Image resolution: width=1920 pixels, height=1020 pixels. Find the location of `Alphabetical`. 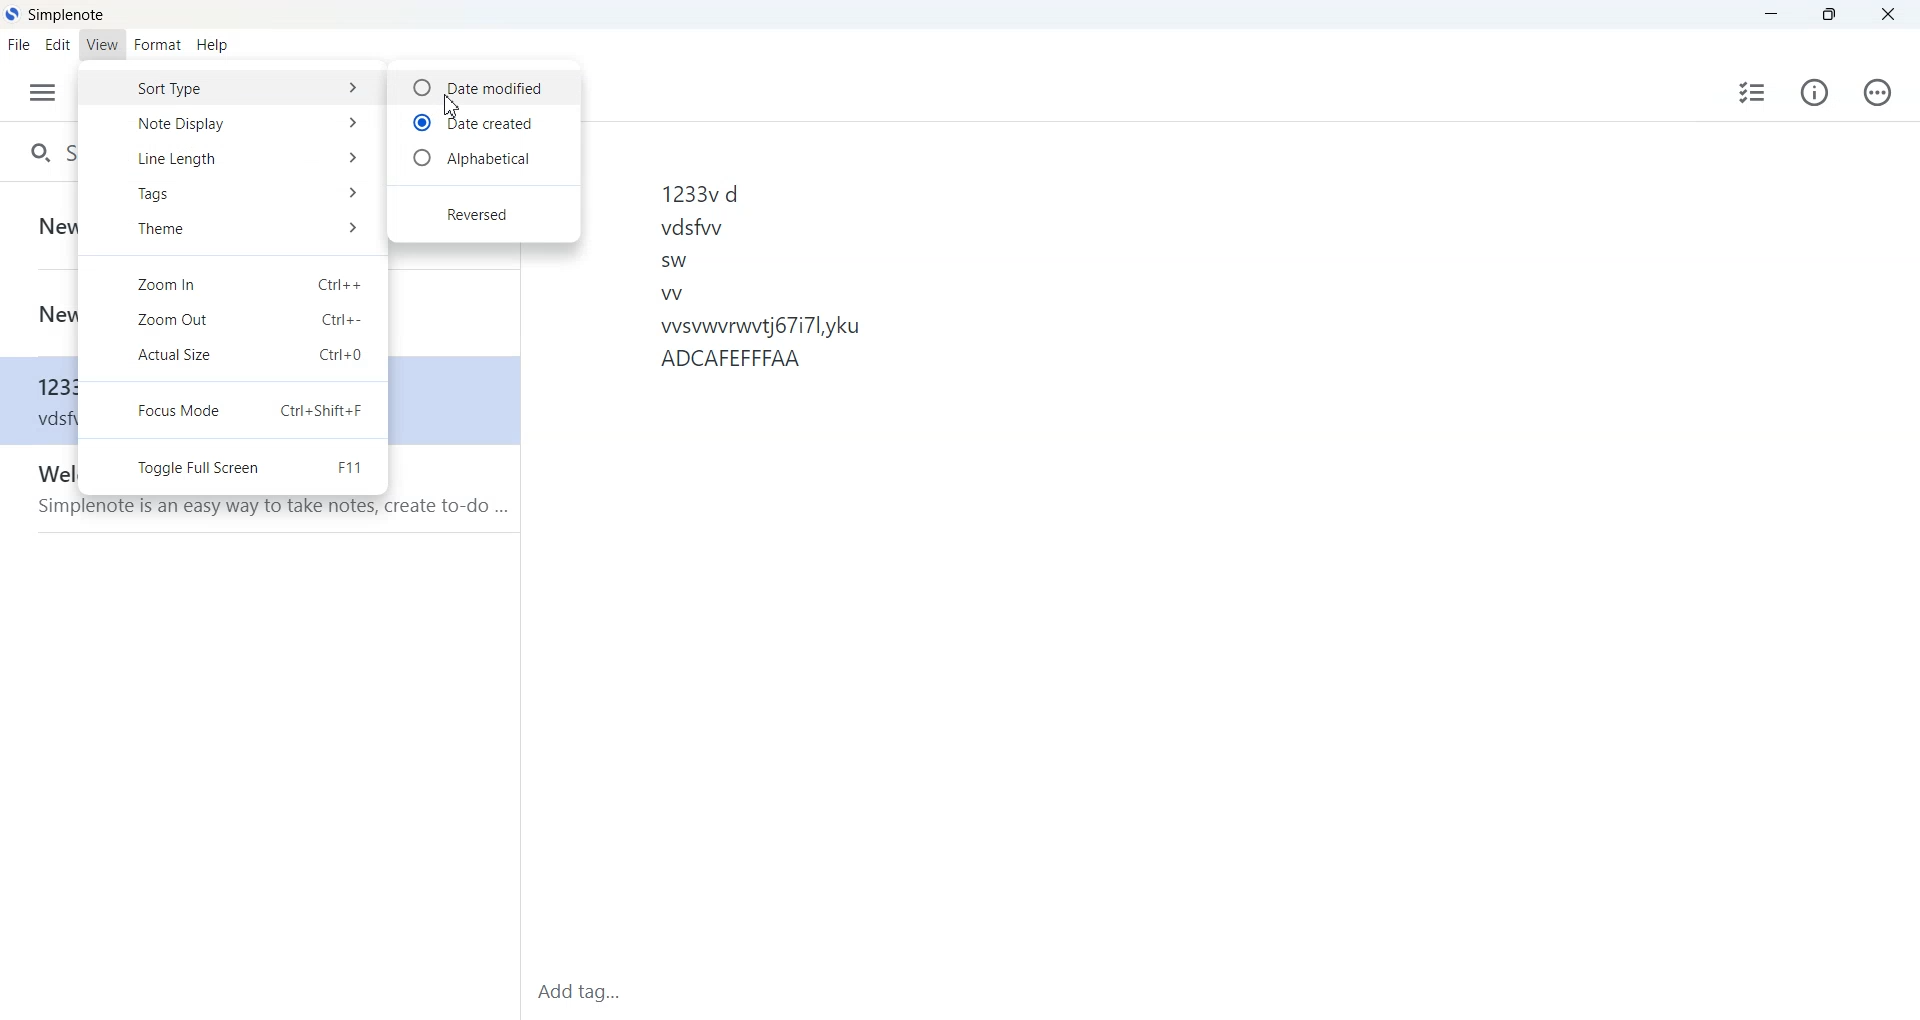

Alphabetical is located at coordinates (483, 159).